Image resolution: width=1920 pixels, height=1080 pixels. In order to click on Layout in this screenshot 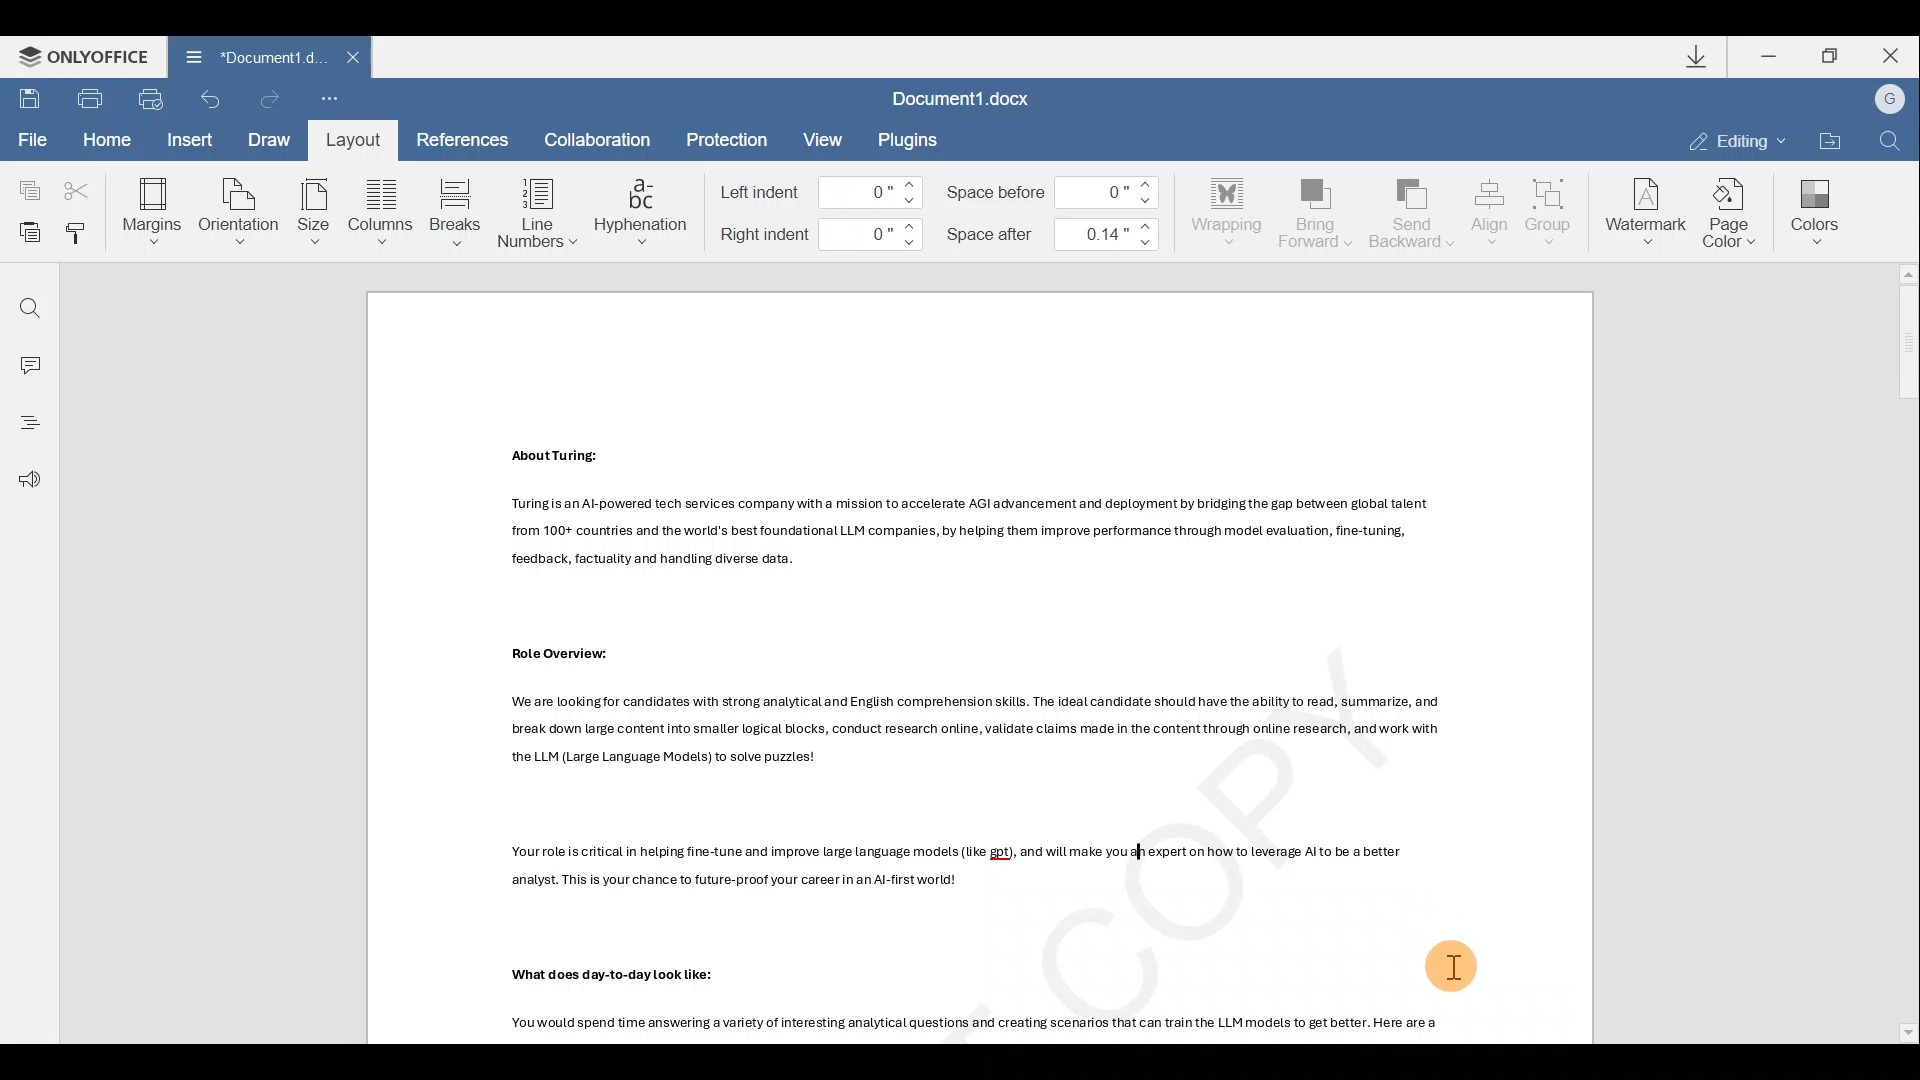, I will do `click(359, 141)`.